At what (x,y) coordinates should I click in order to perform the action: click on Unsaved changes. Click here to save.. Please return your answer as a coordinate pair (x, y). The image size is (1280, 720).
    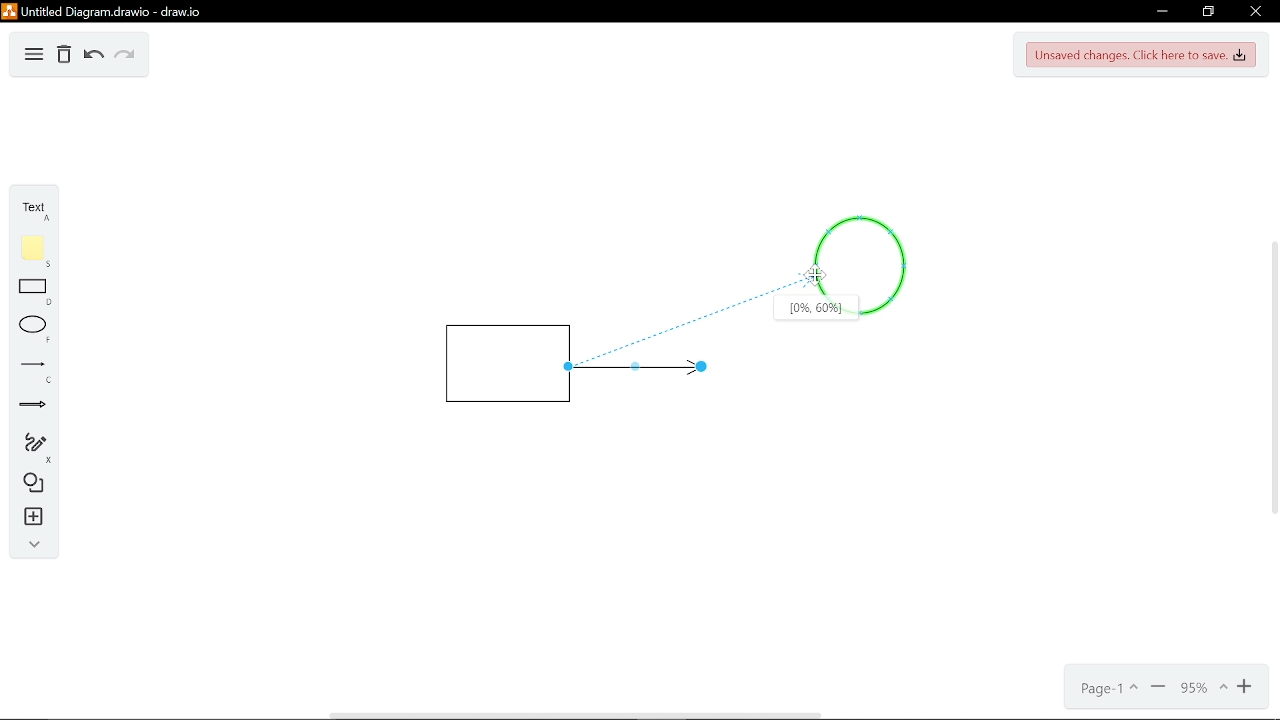
    Looking at the image, I should click on (1140, 56).